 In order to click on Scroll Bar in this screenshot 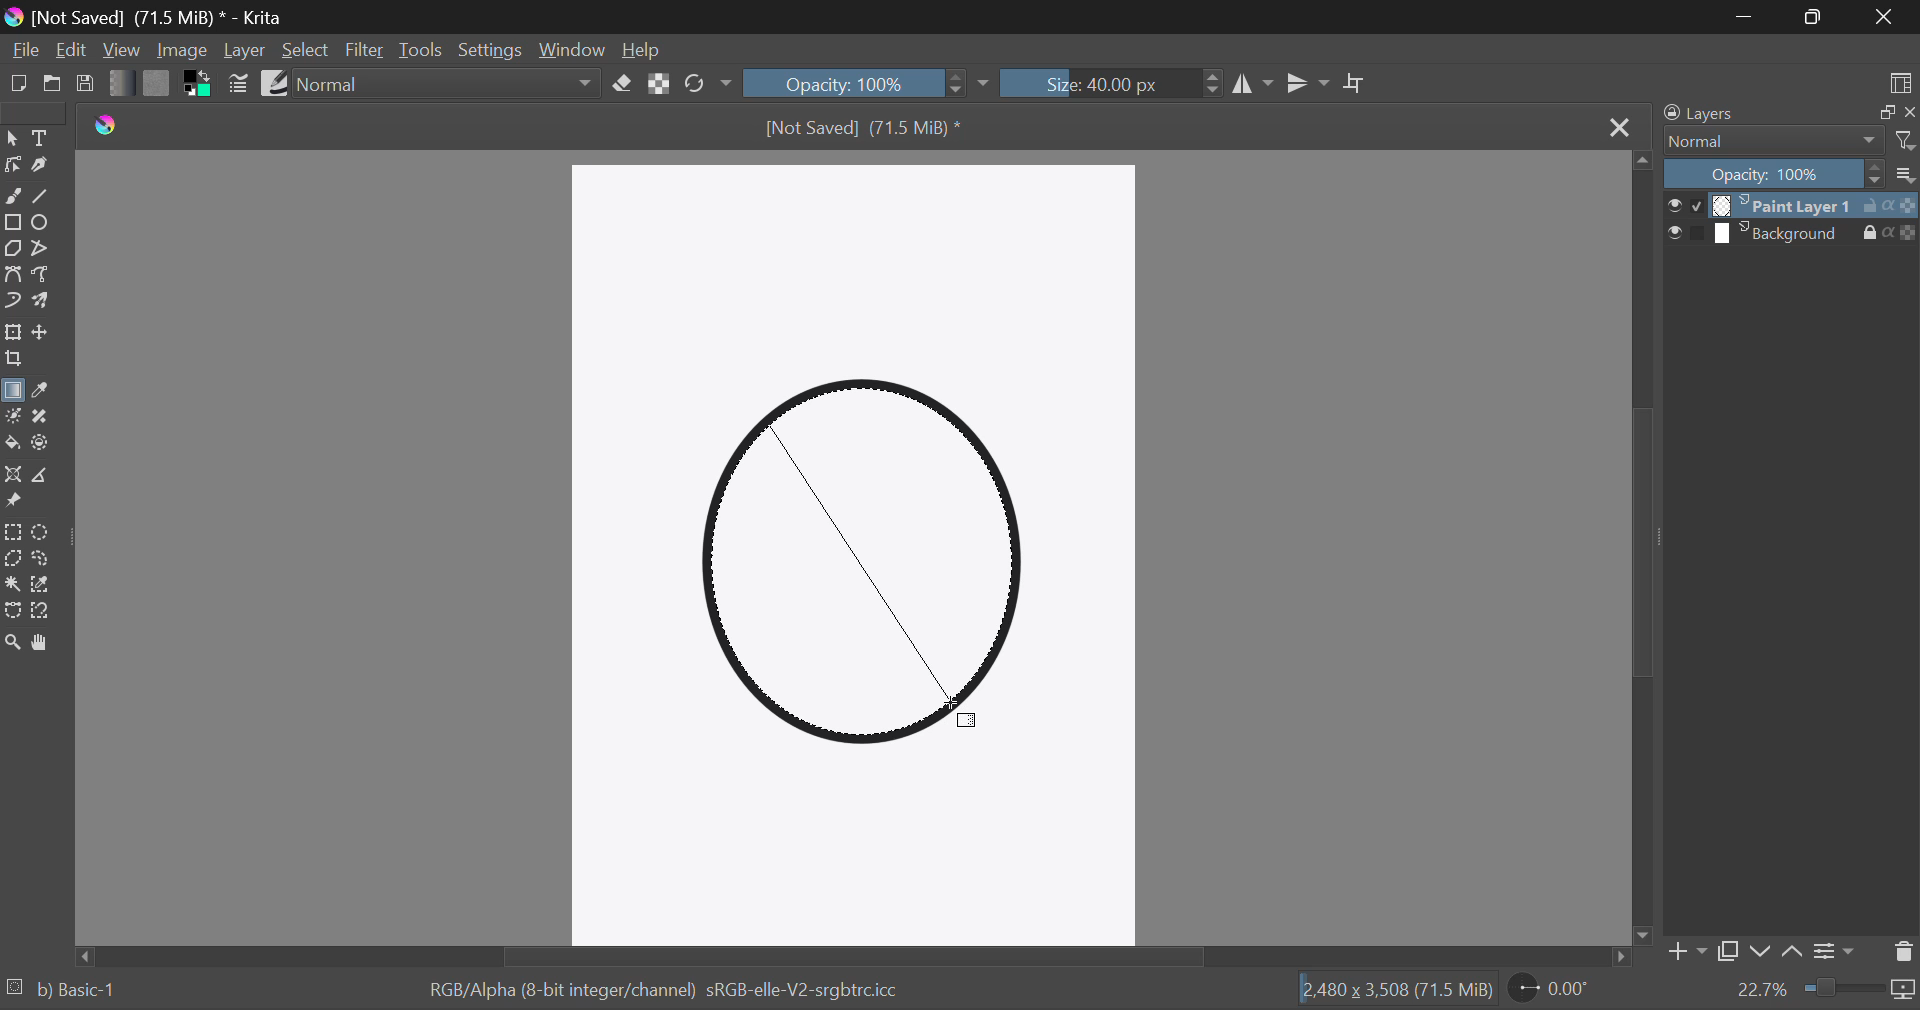, I will do `click(1639, 552)`.